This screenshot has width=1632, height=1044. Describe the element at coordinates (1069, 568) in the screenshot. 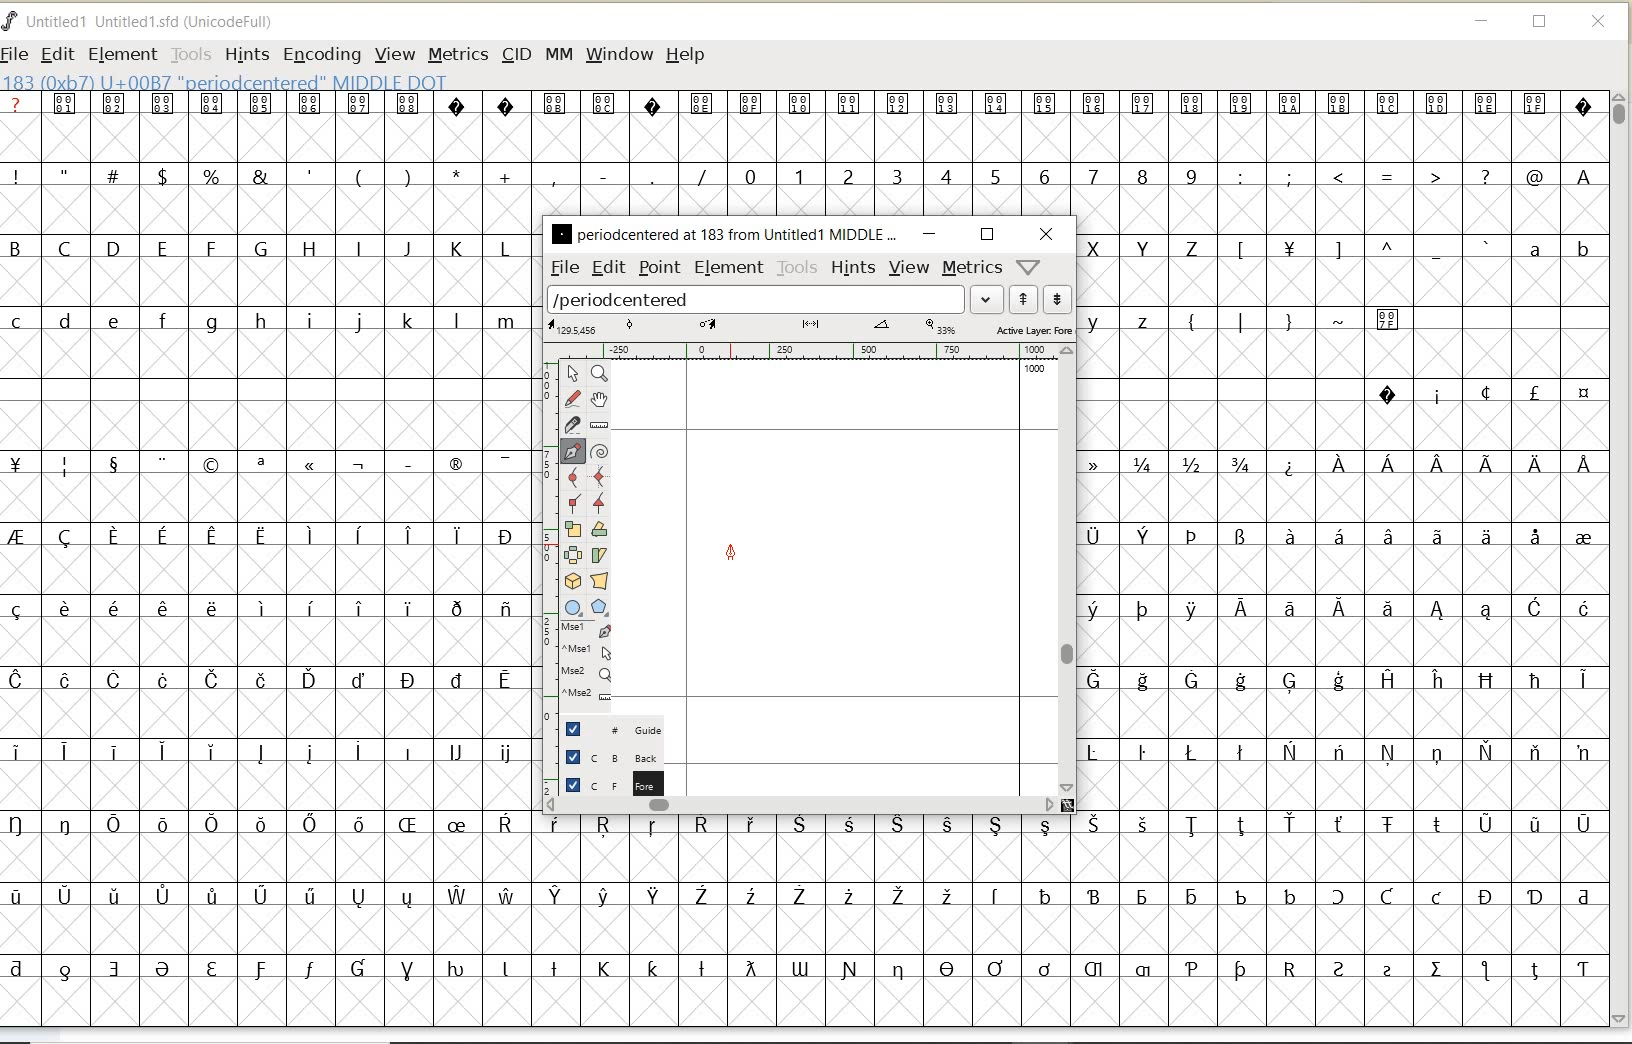

I see `scrollbar` at that location.